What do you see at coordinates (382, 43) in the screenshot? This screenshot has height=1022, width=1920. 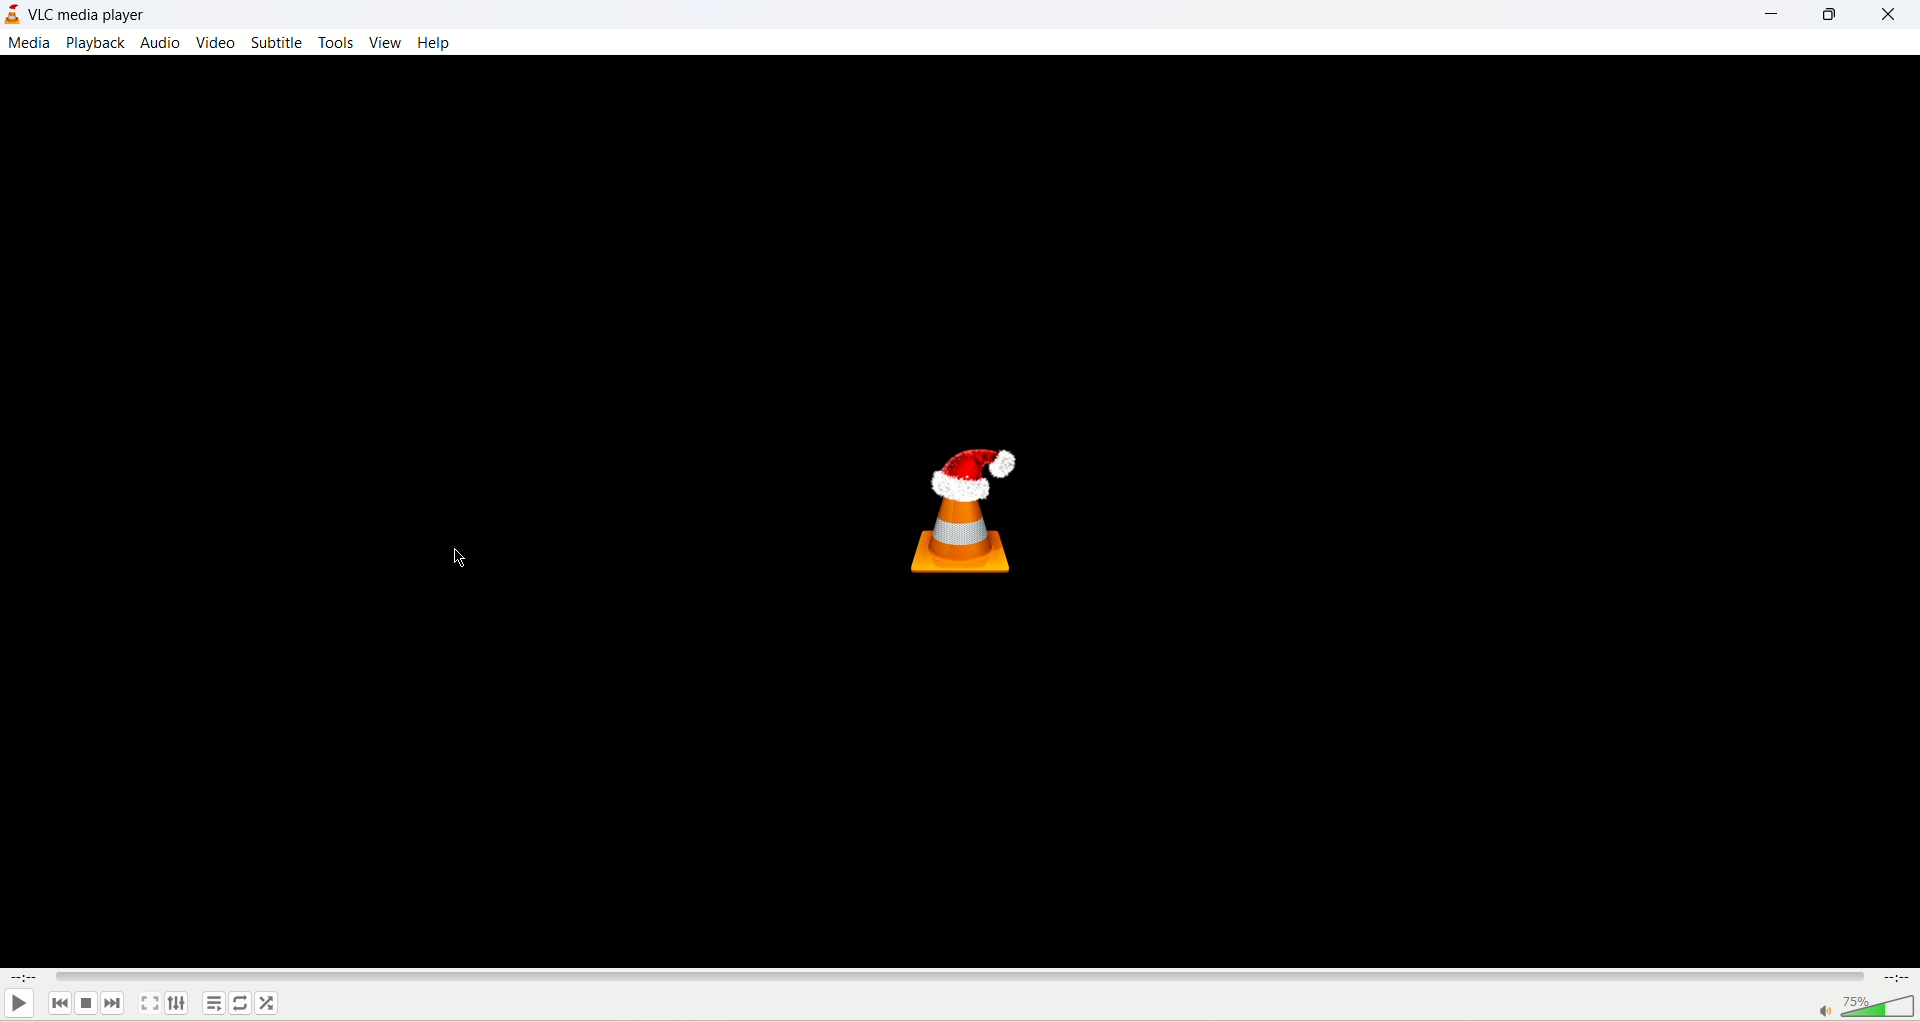 I see `view` at bounding box center [382, 43].